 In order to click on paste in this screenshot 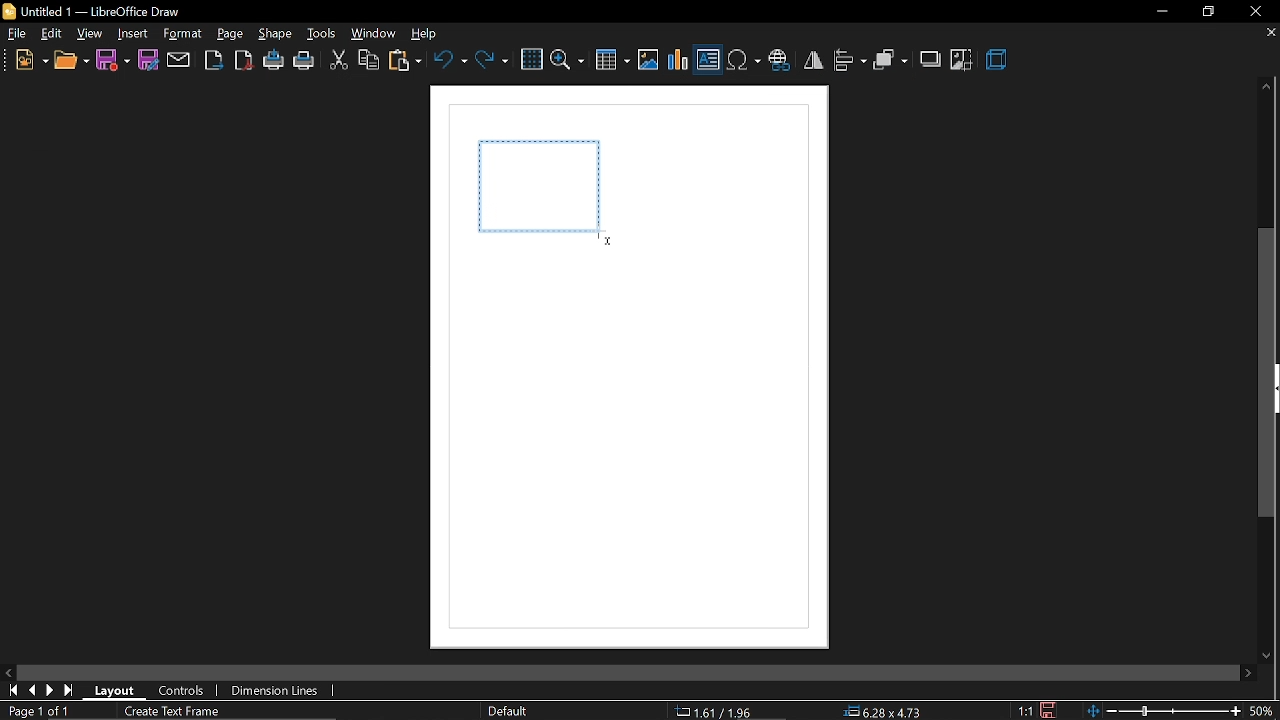, I will do `click(406, 63)`.